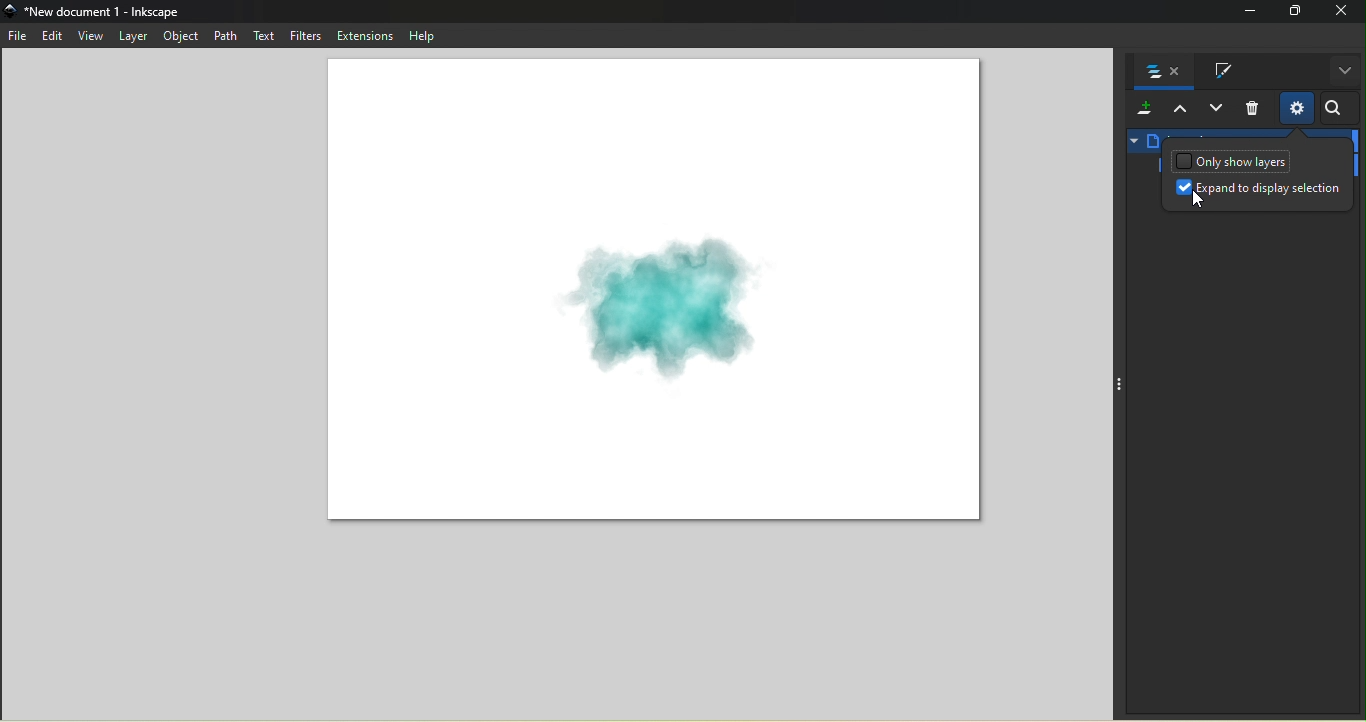 This screenshot has height=722, width=1366. Describe the element at coordinates (1296, 108) in the screenshot. I see `Layers and objects dialog settings` at that location.